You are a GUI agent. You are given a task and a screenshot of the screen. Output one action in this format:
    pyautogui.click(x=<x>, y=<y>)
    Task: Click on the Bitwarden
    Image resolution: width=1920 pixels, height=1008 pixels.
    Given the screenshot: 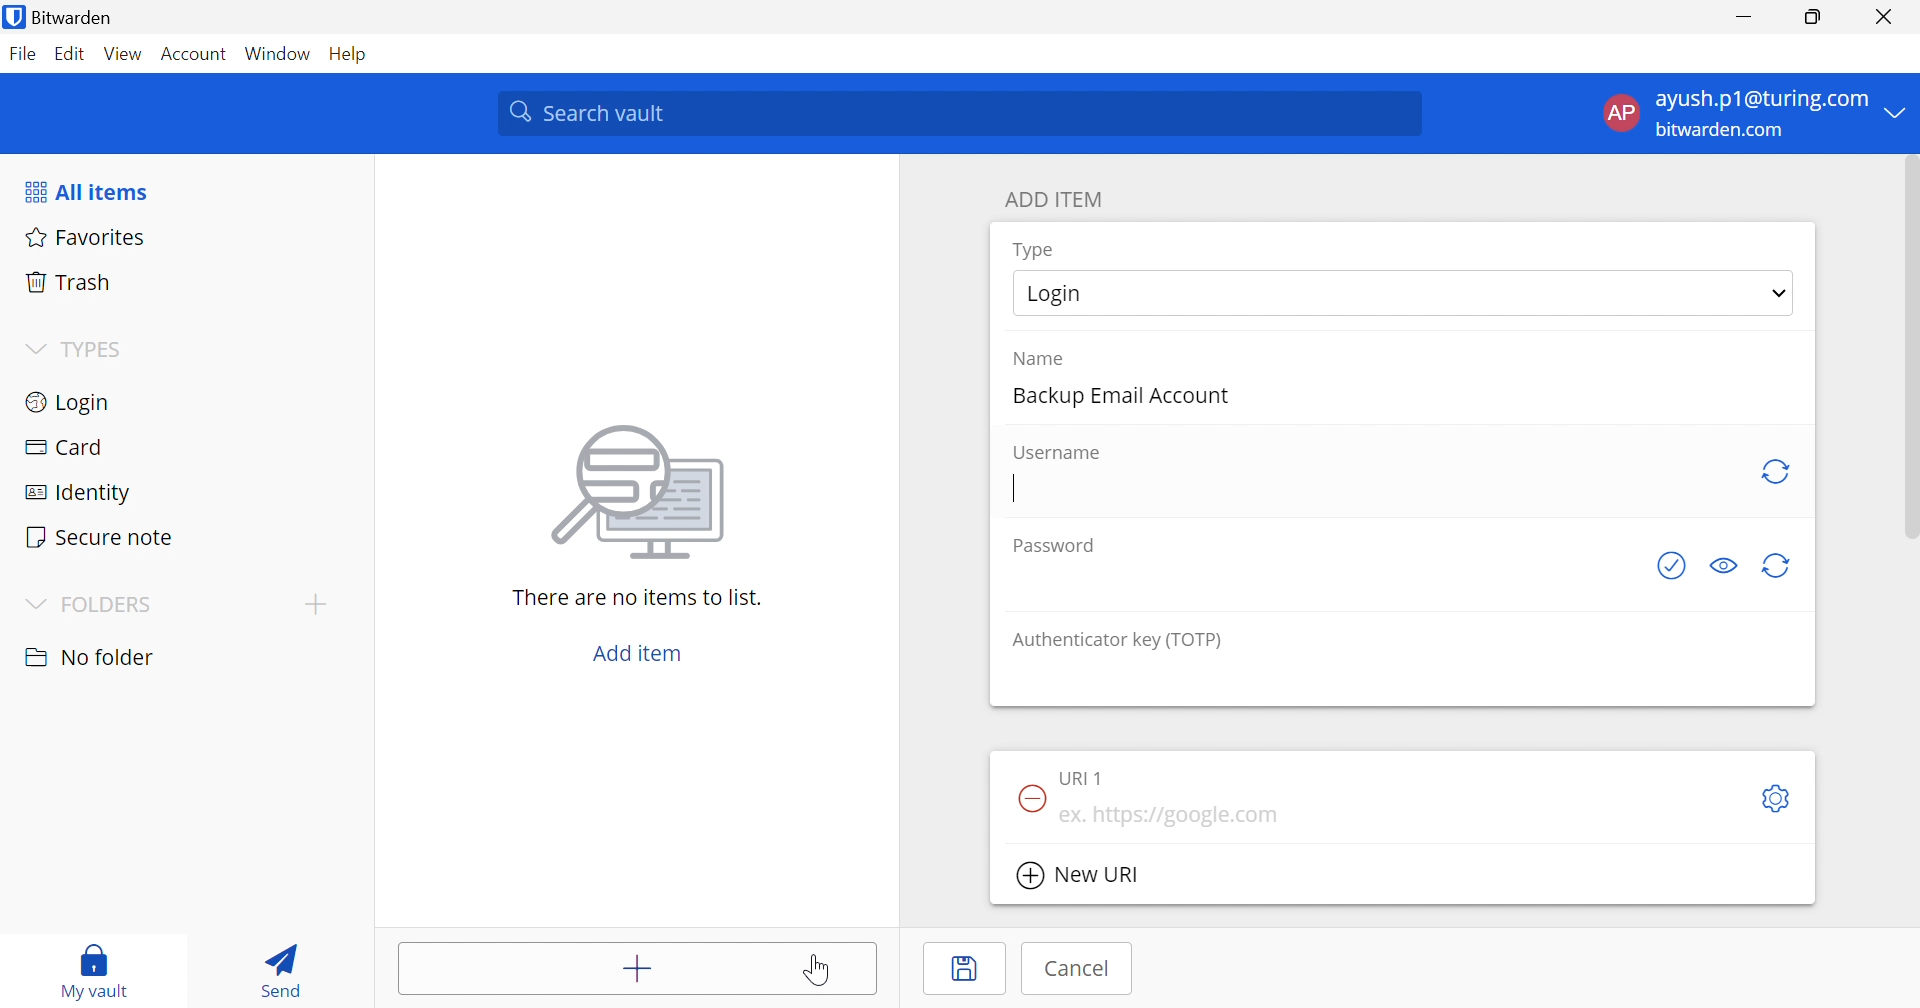 What is the action you would take?
    pyautogui.click(x=72, y=16)
    